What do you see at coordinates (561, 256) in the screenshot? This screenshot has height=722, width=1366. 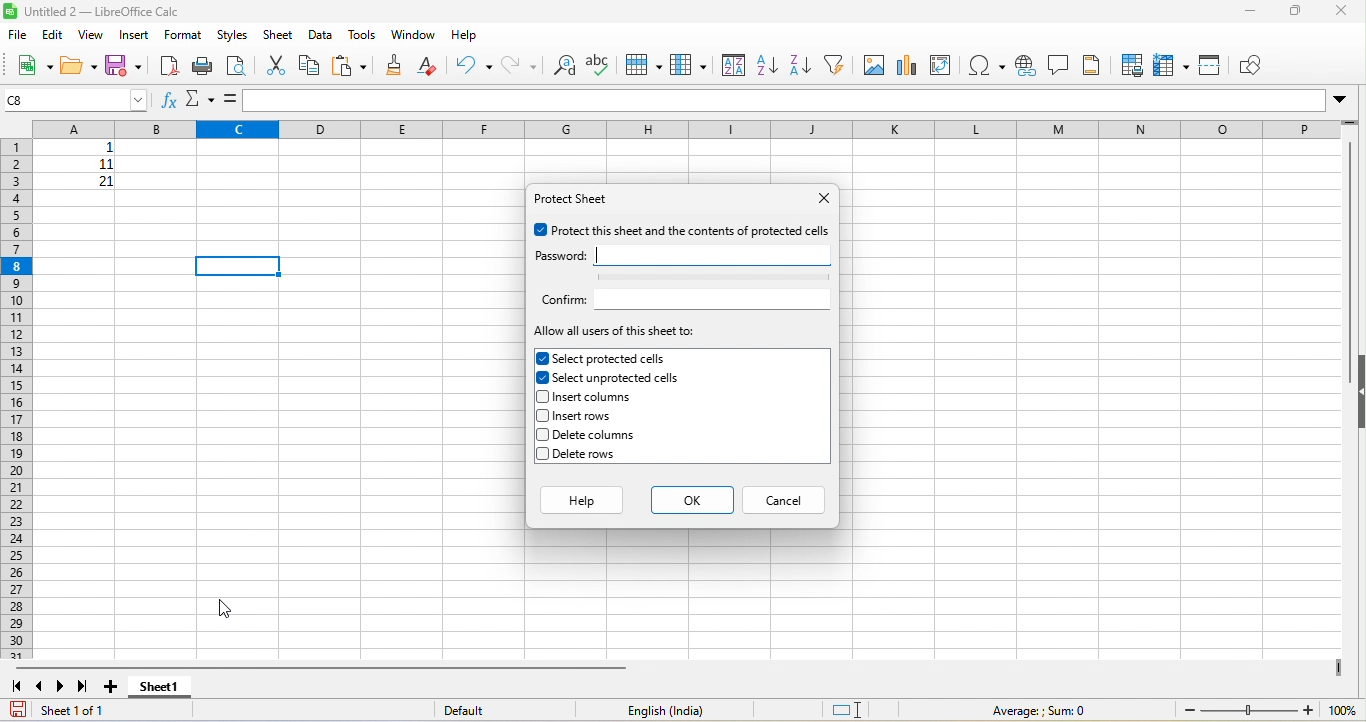 I see `password` at bounding box center [561, 256].